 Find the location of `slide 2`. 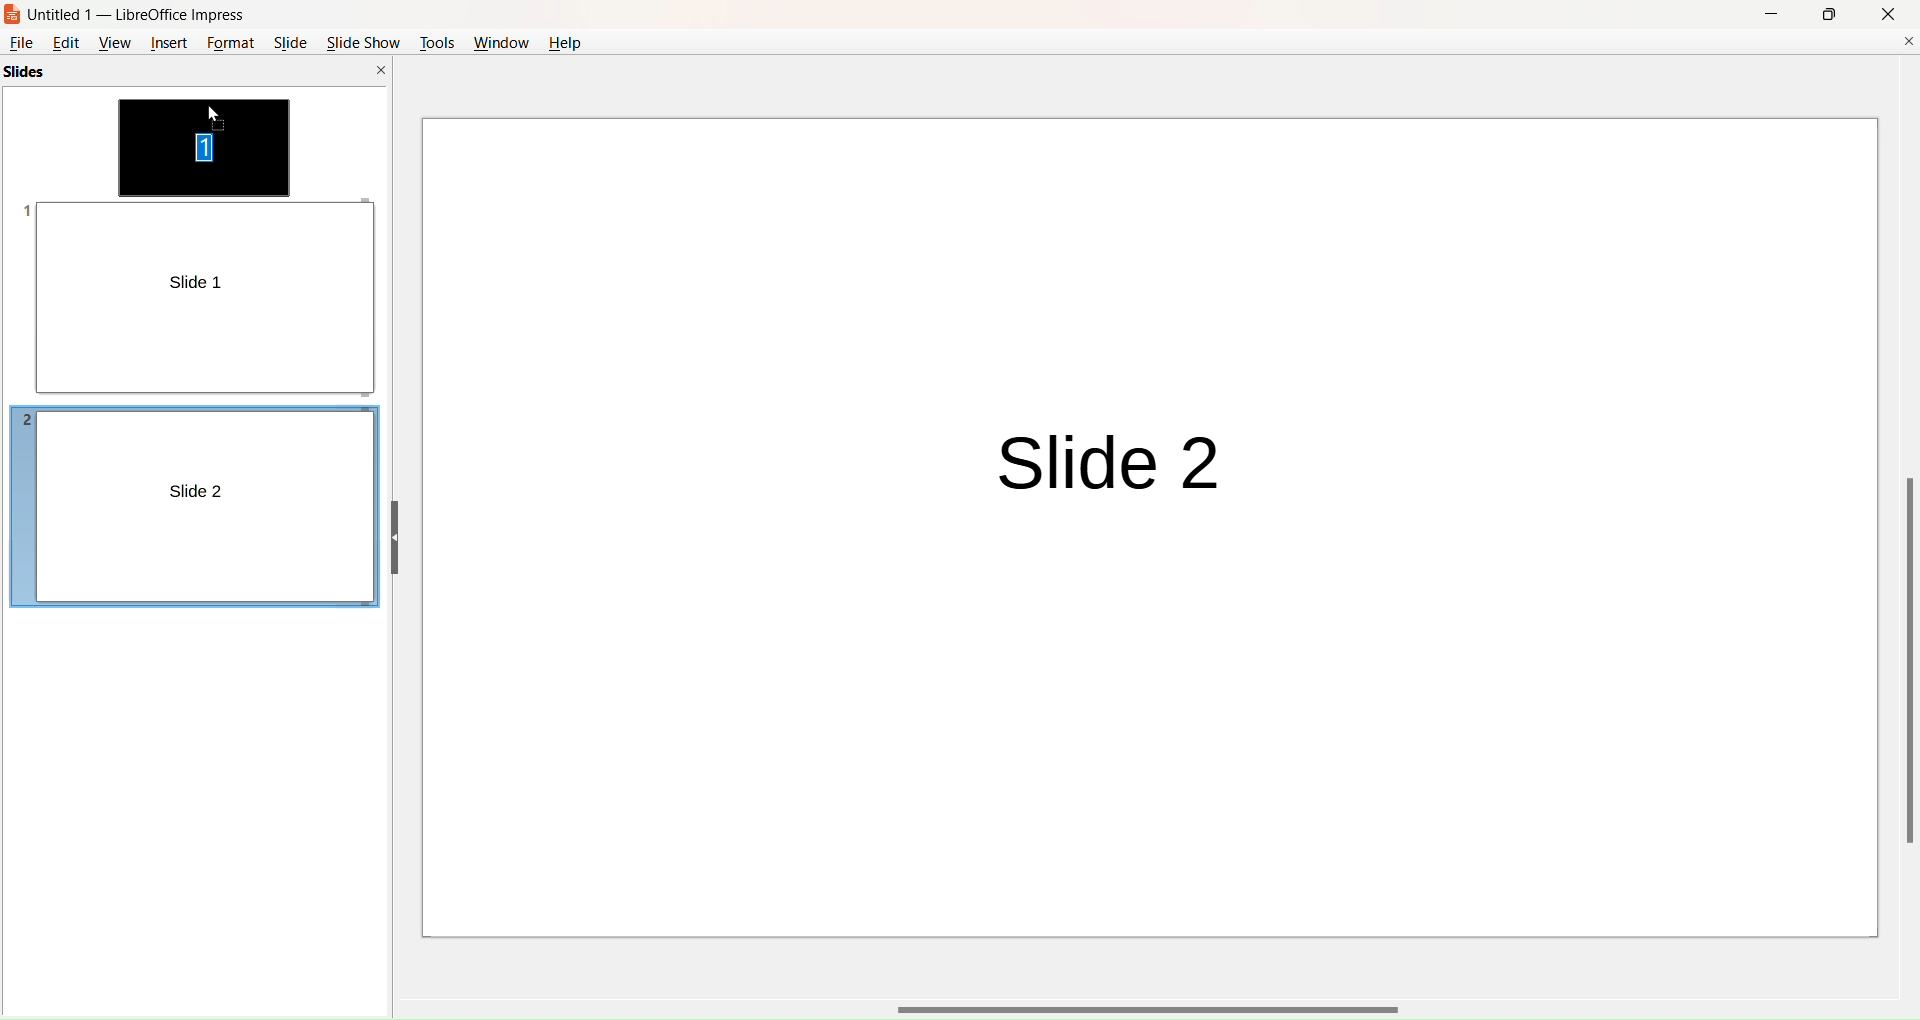

slide 2 is located at coordinates (198, 491).